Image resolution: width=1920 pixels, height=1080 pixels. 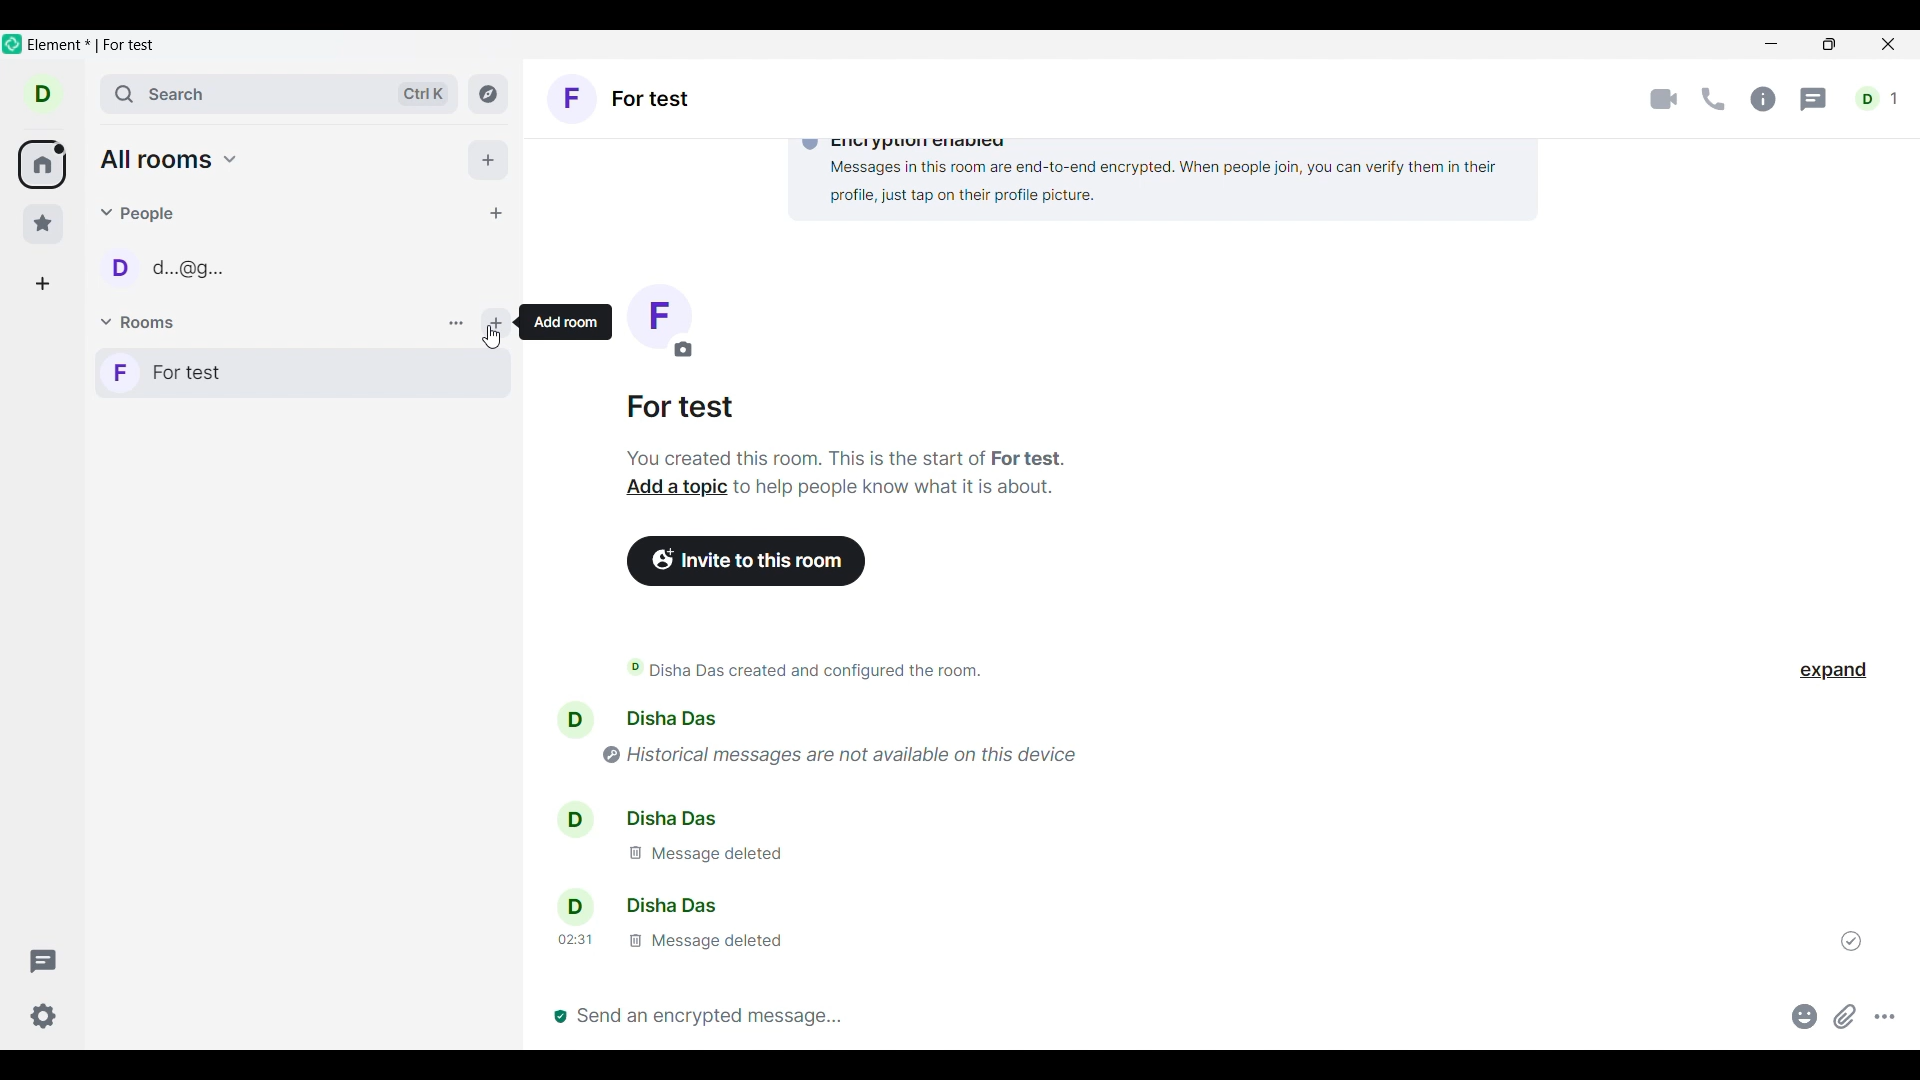 What do you see at coordinates (489, 159) in the screenshot?
I see `Add` at bounding box center [489, 159].